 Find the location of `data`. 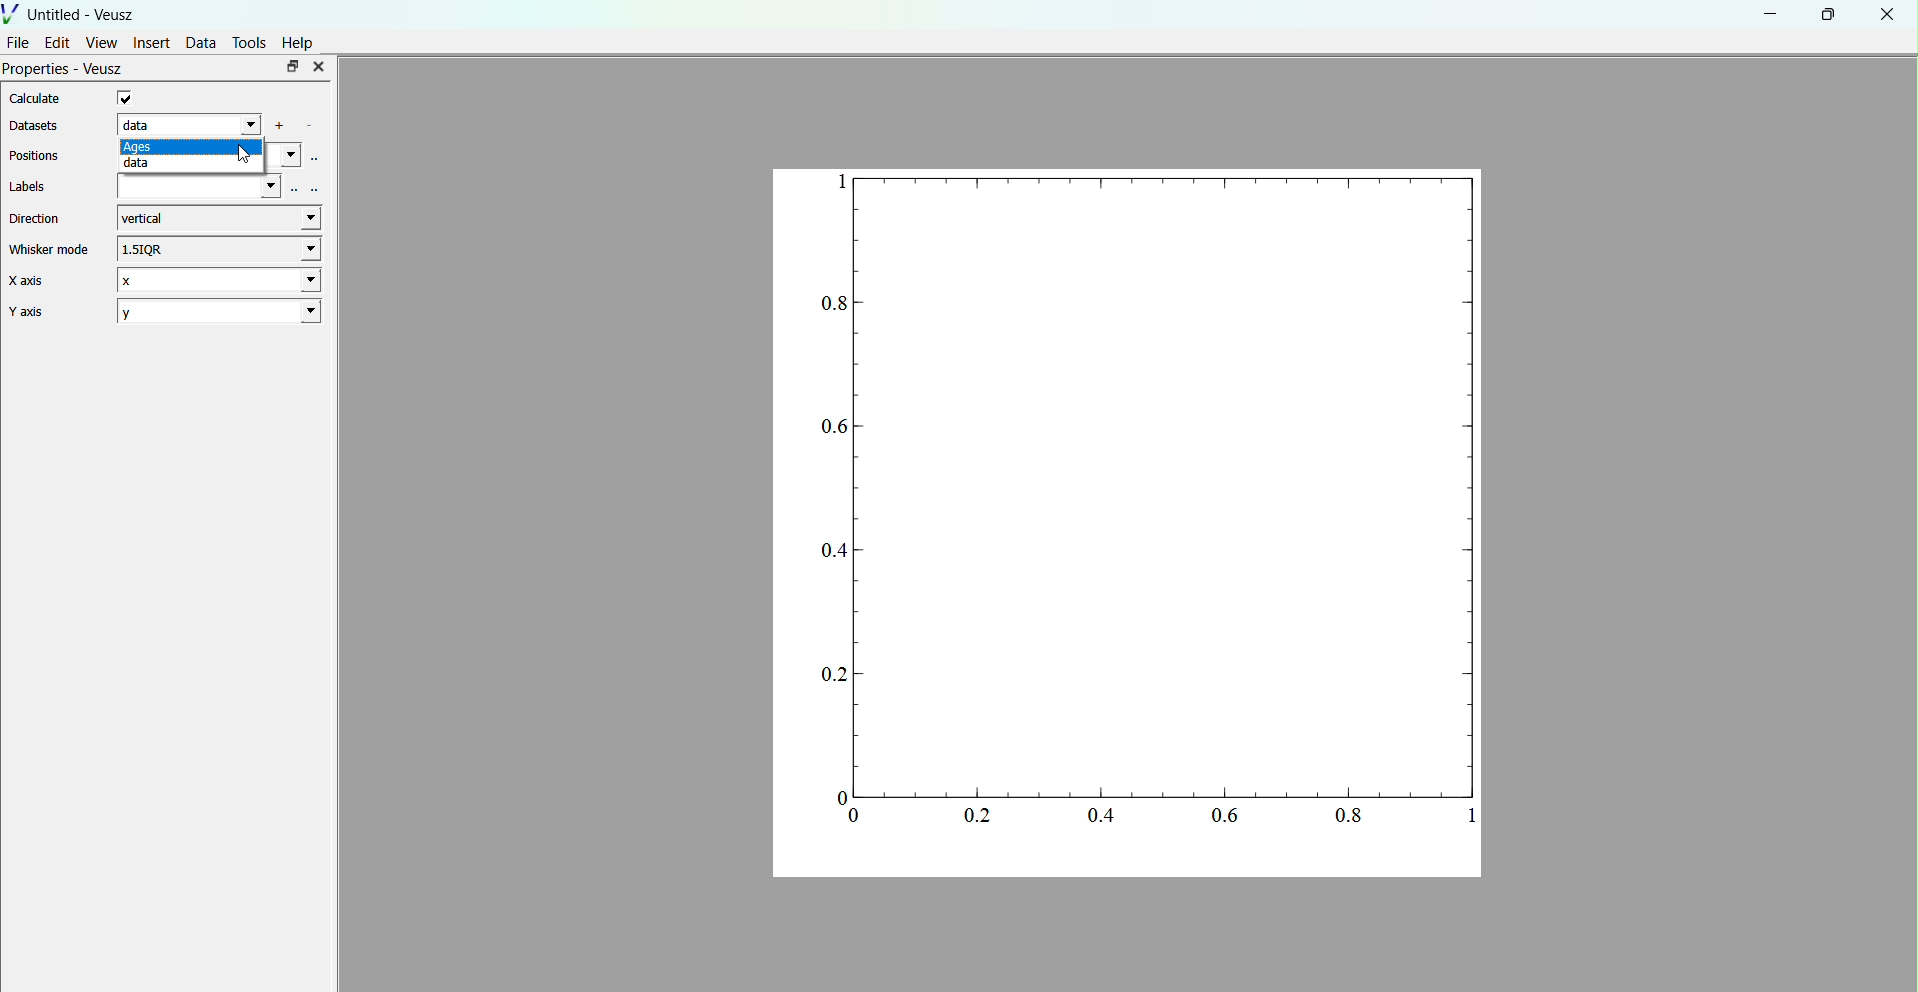

data is located at coordinates (190, 124).